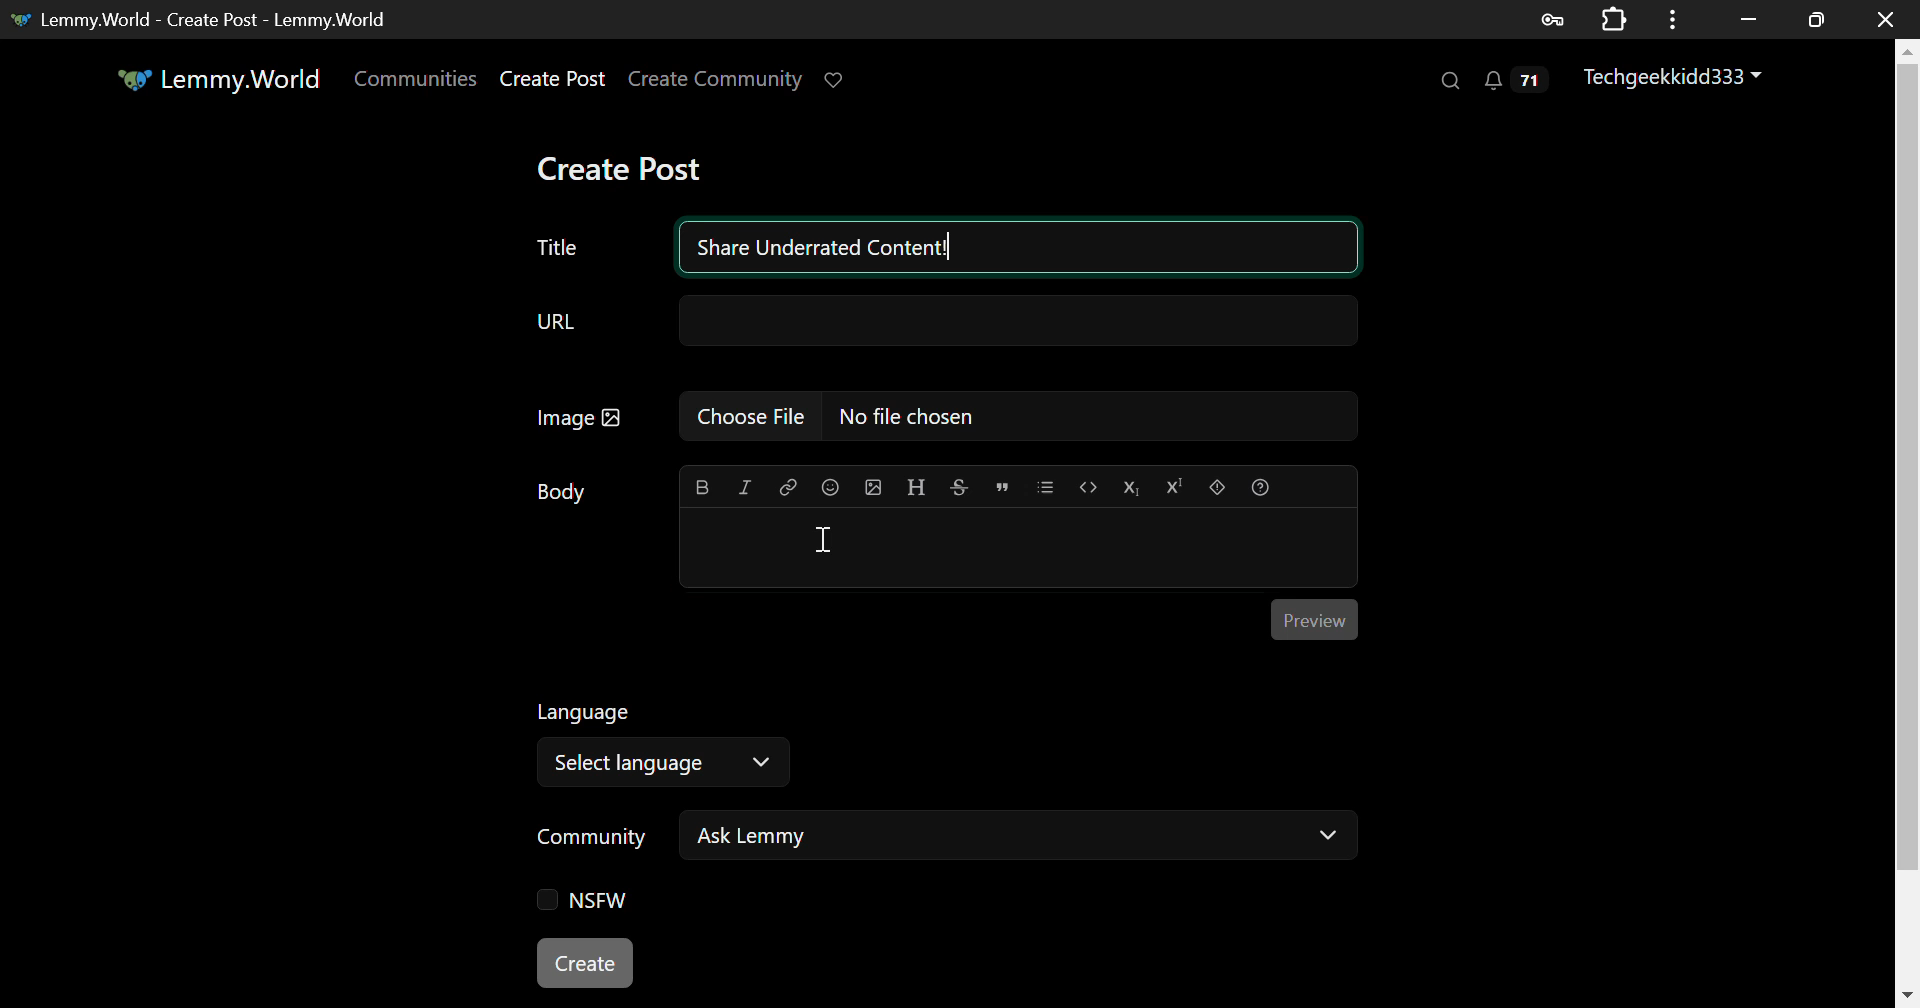 This screenshot has width=1920, height=1008. Describe the element at coordinates (917, 487) in the screenshot. I see `Header` at that location.